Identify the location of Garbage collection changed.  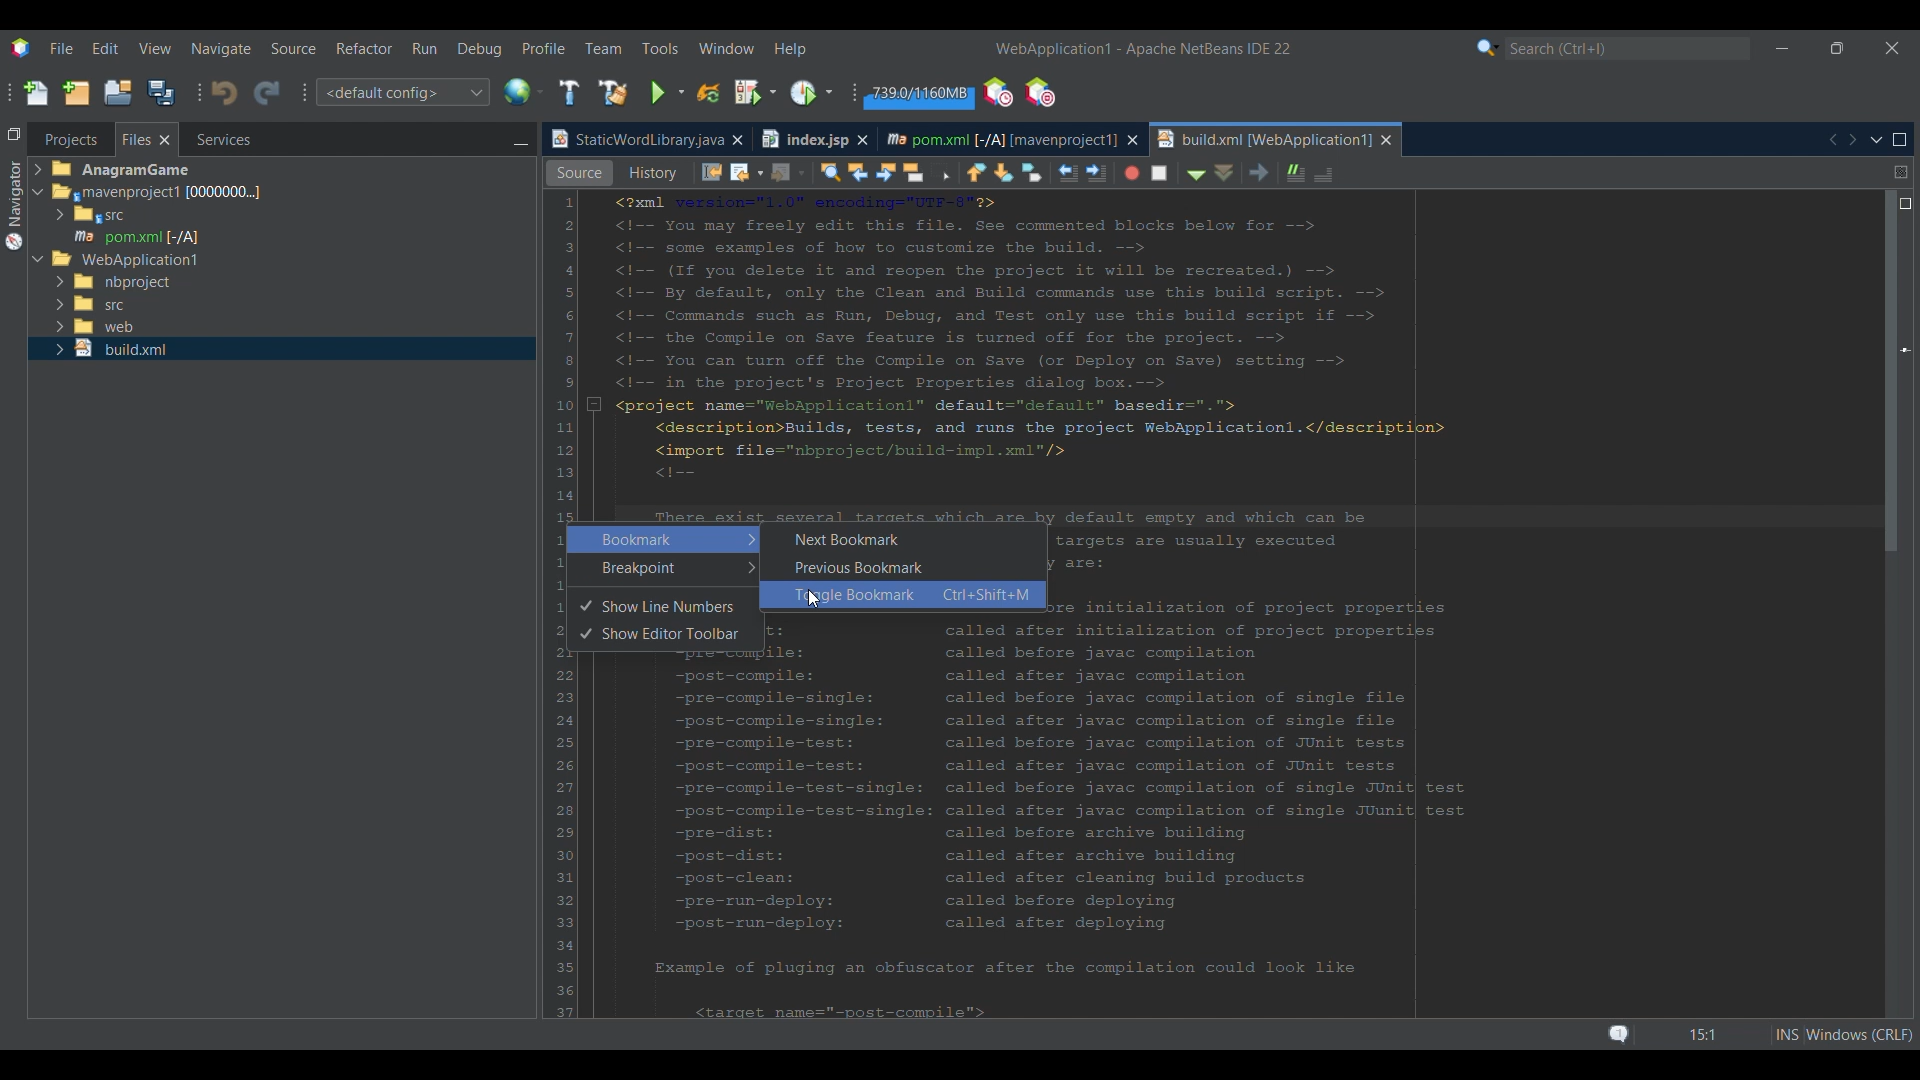
(918, 96).